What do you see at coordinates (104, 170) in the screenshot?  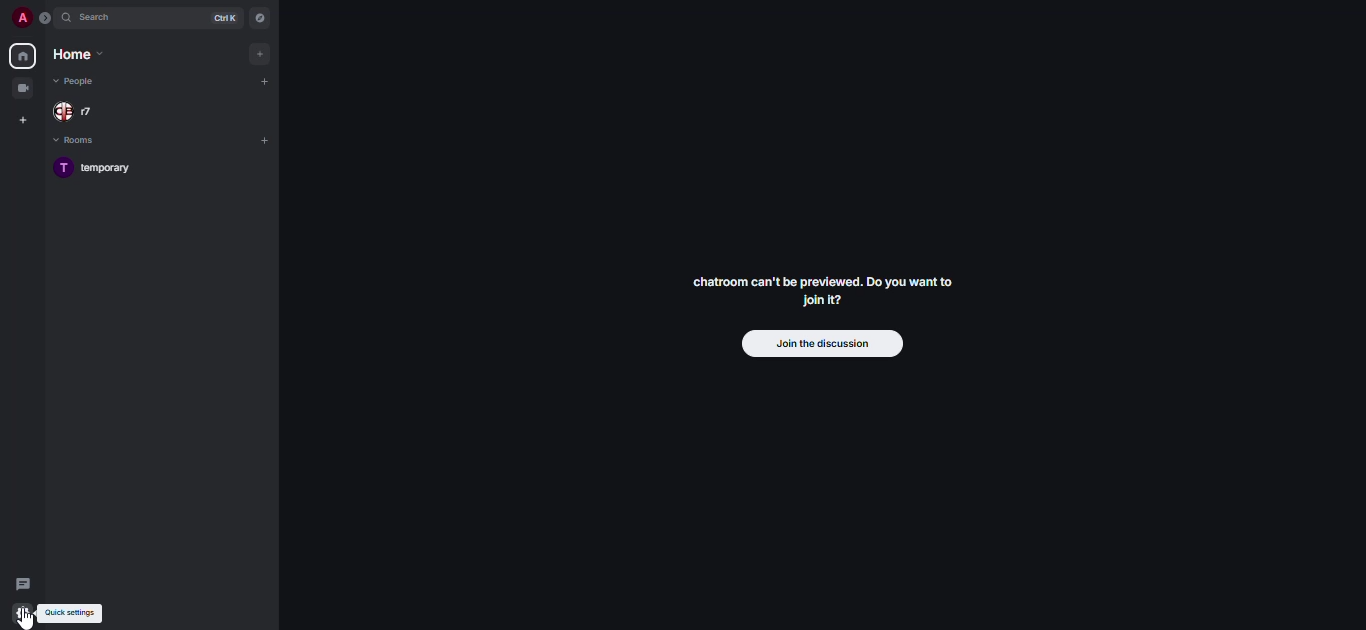 I see `temporary` at bounding box center [104, 170].